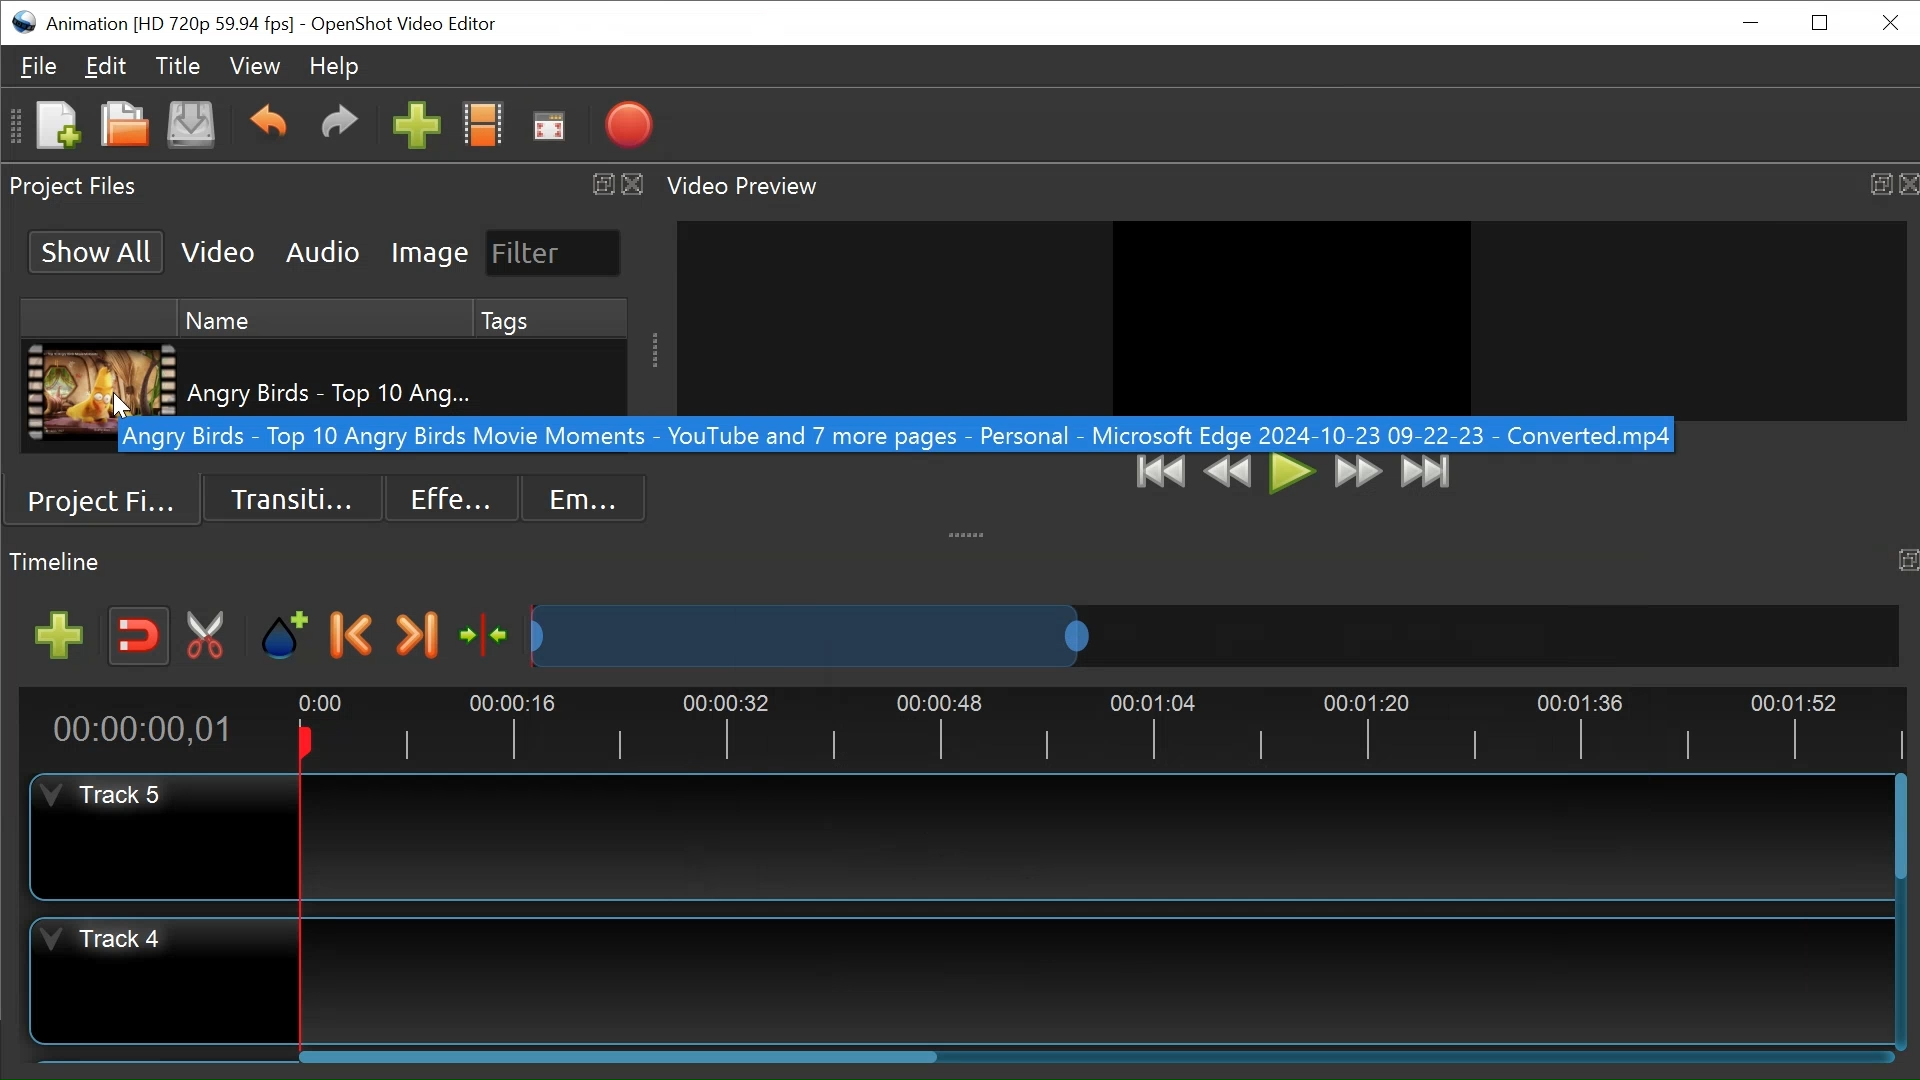  Describe the element at coordinates (1903, 562) in the screenshot. I see `Maximize` at that location.